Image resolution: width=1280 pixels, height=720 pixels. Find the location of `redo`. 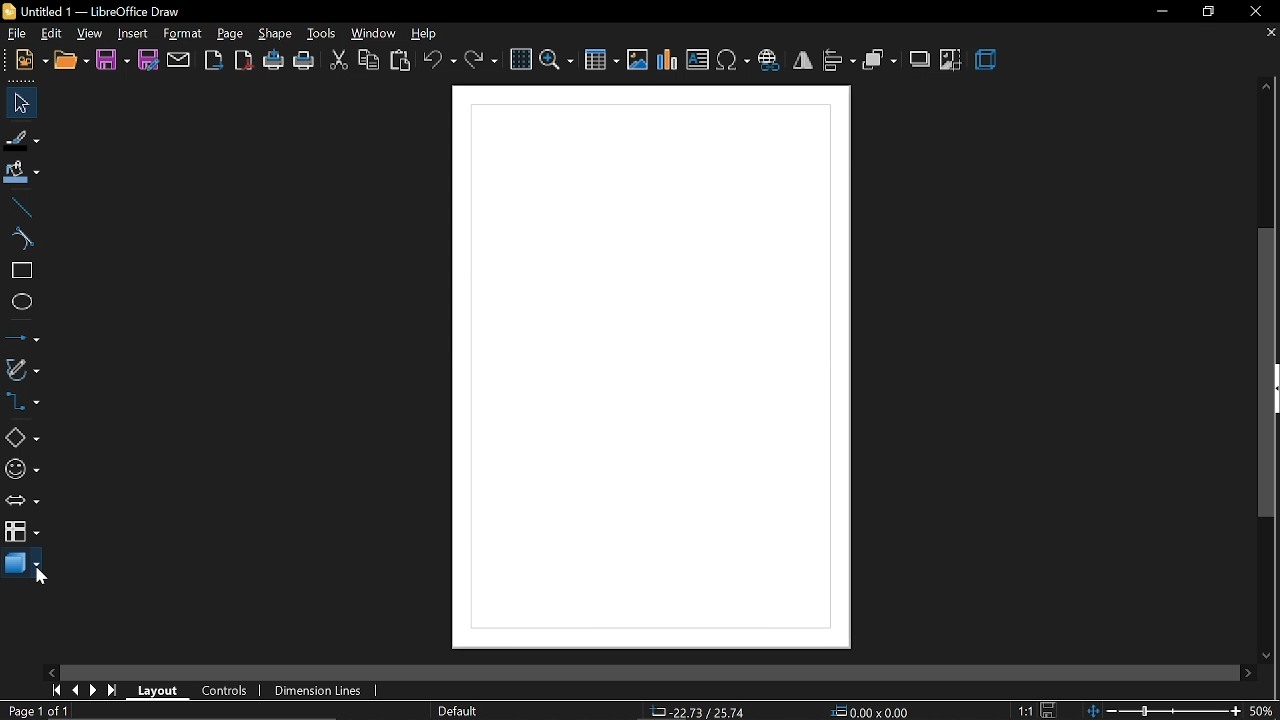

redo is located at coordinates (481, 61).